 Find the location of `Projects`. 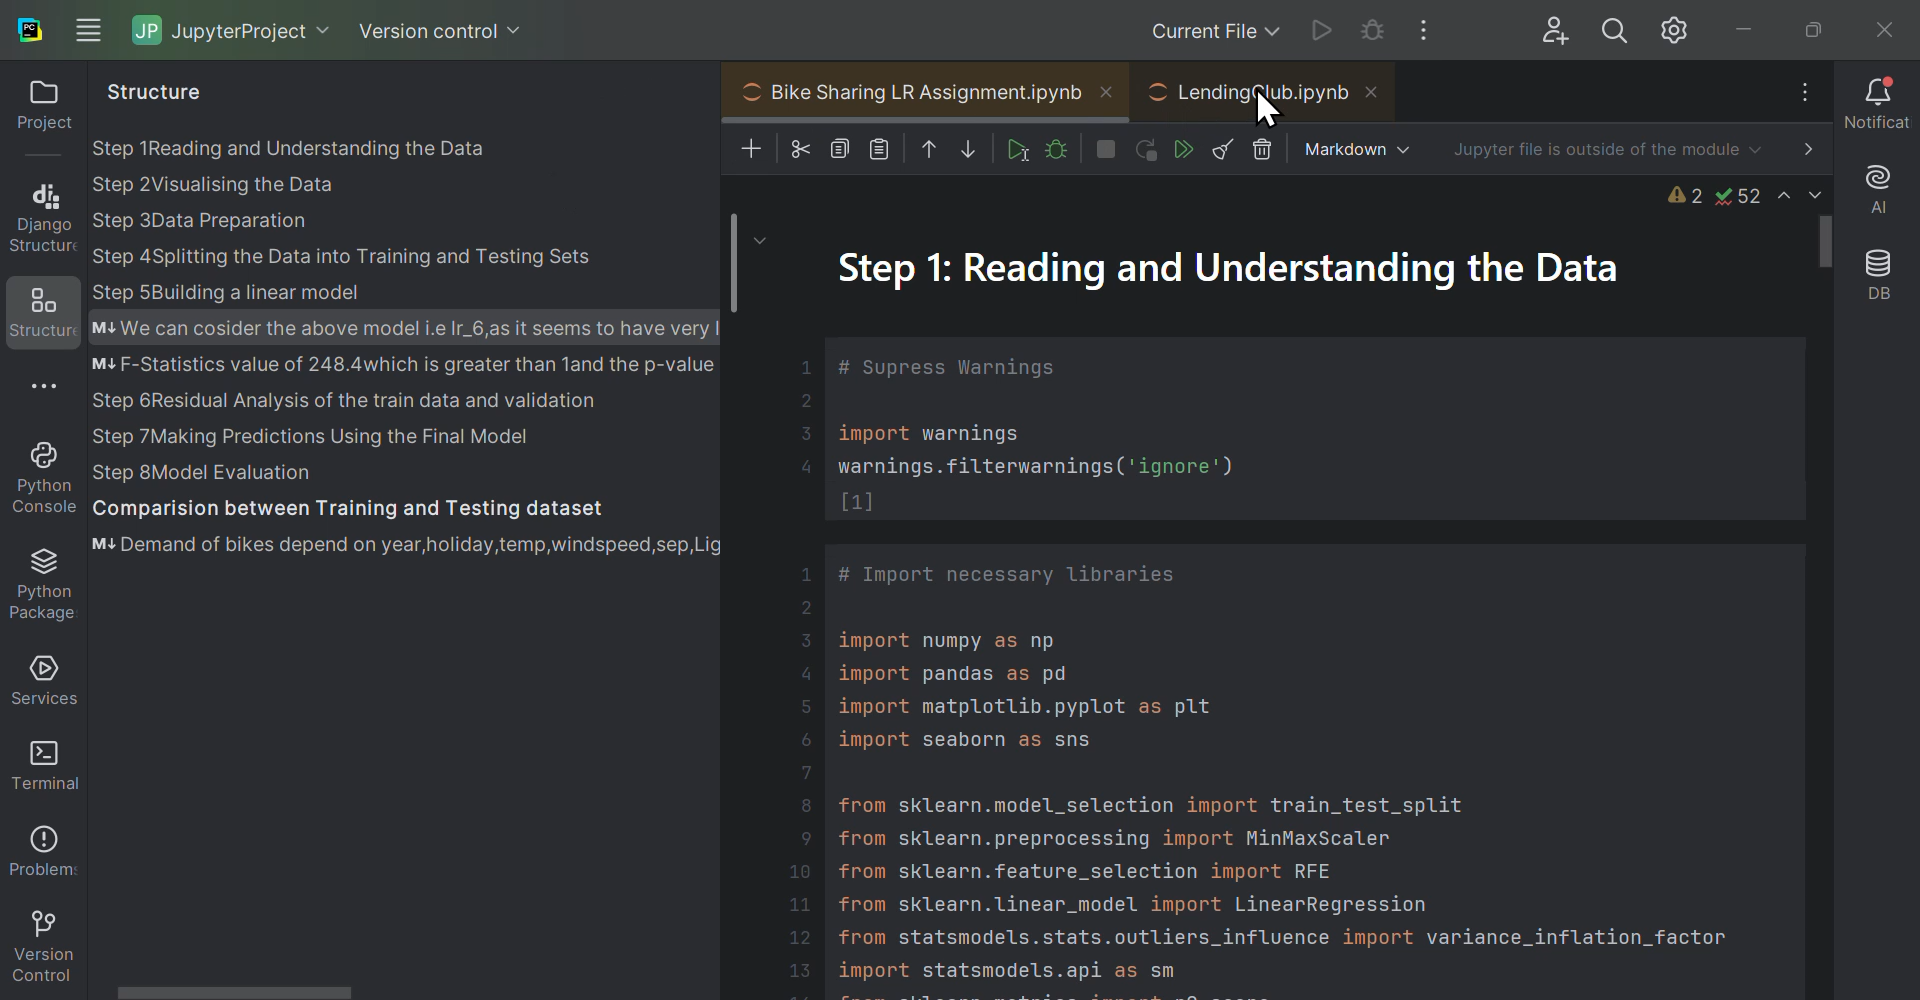

Projects is located at coordinates (1060, 91).